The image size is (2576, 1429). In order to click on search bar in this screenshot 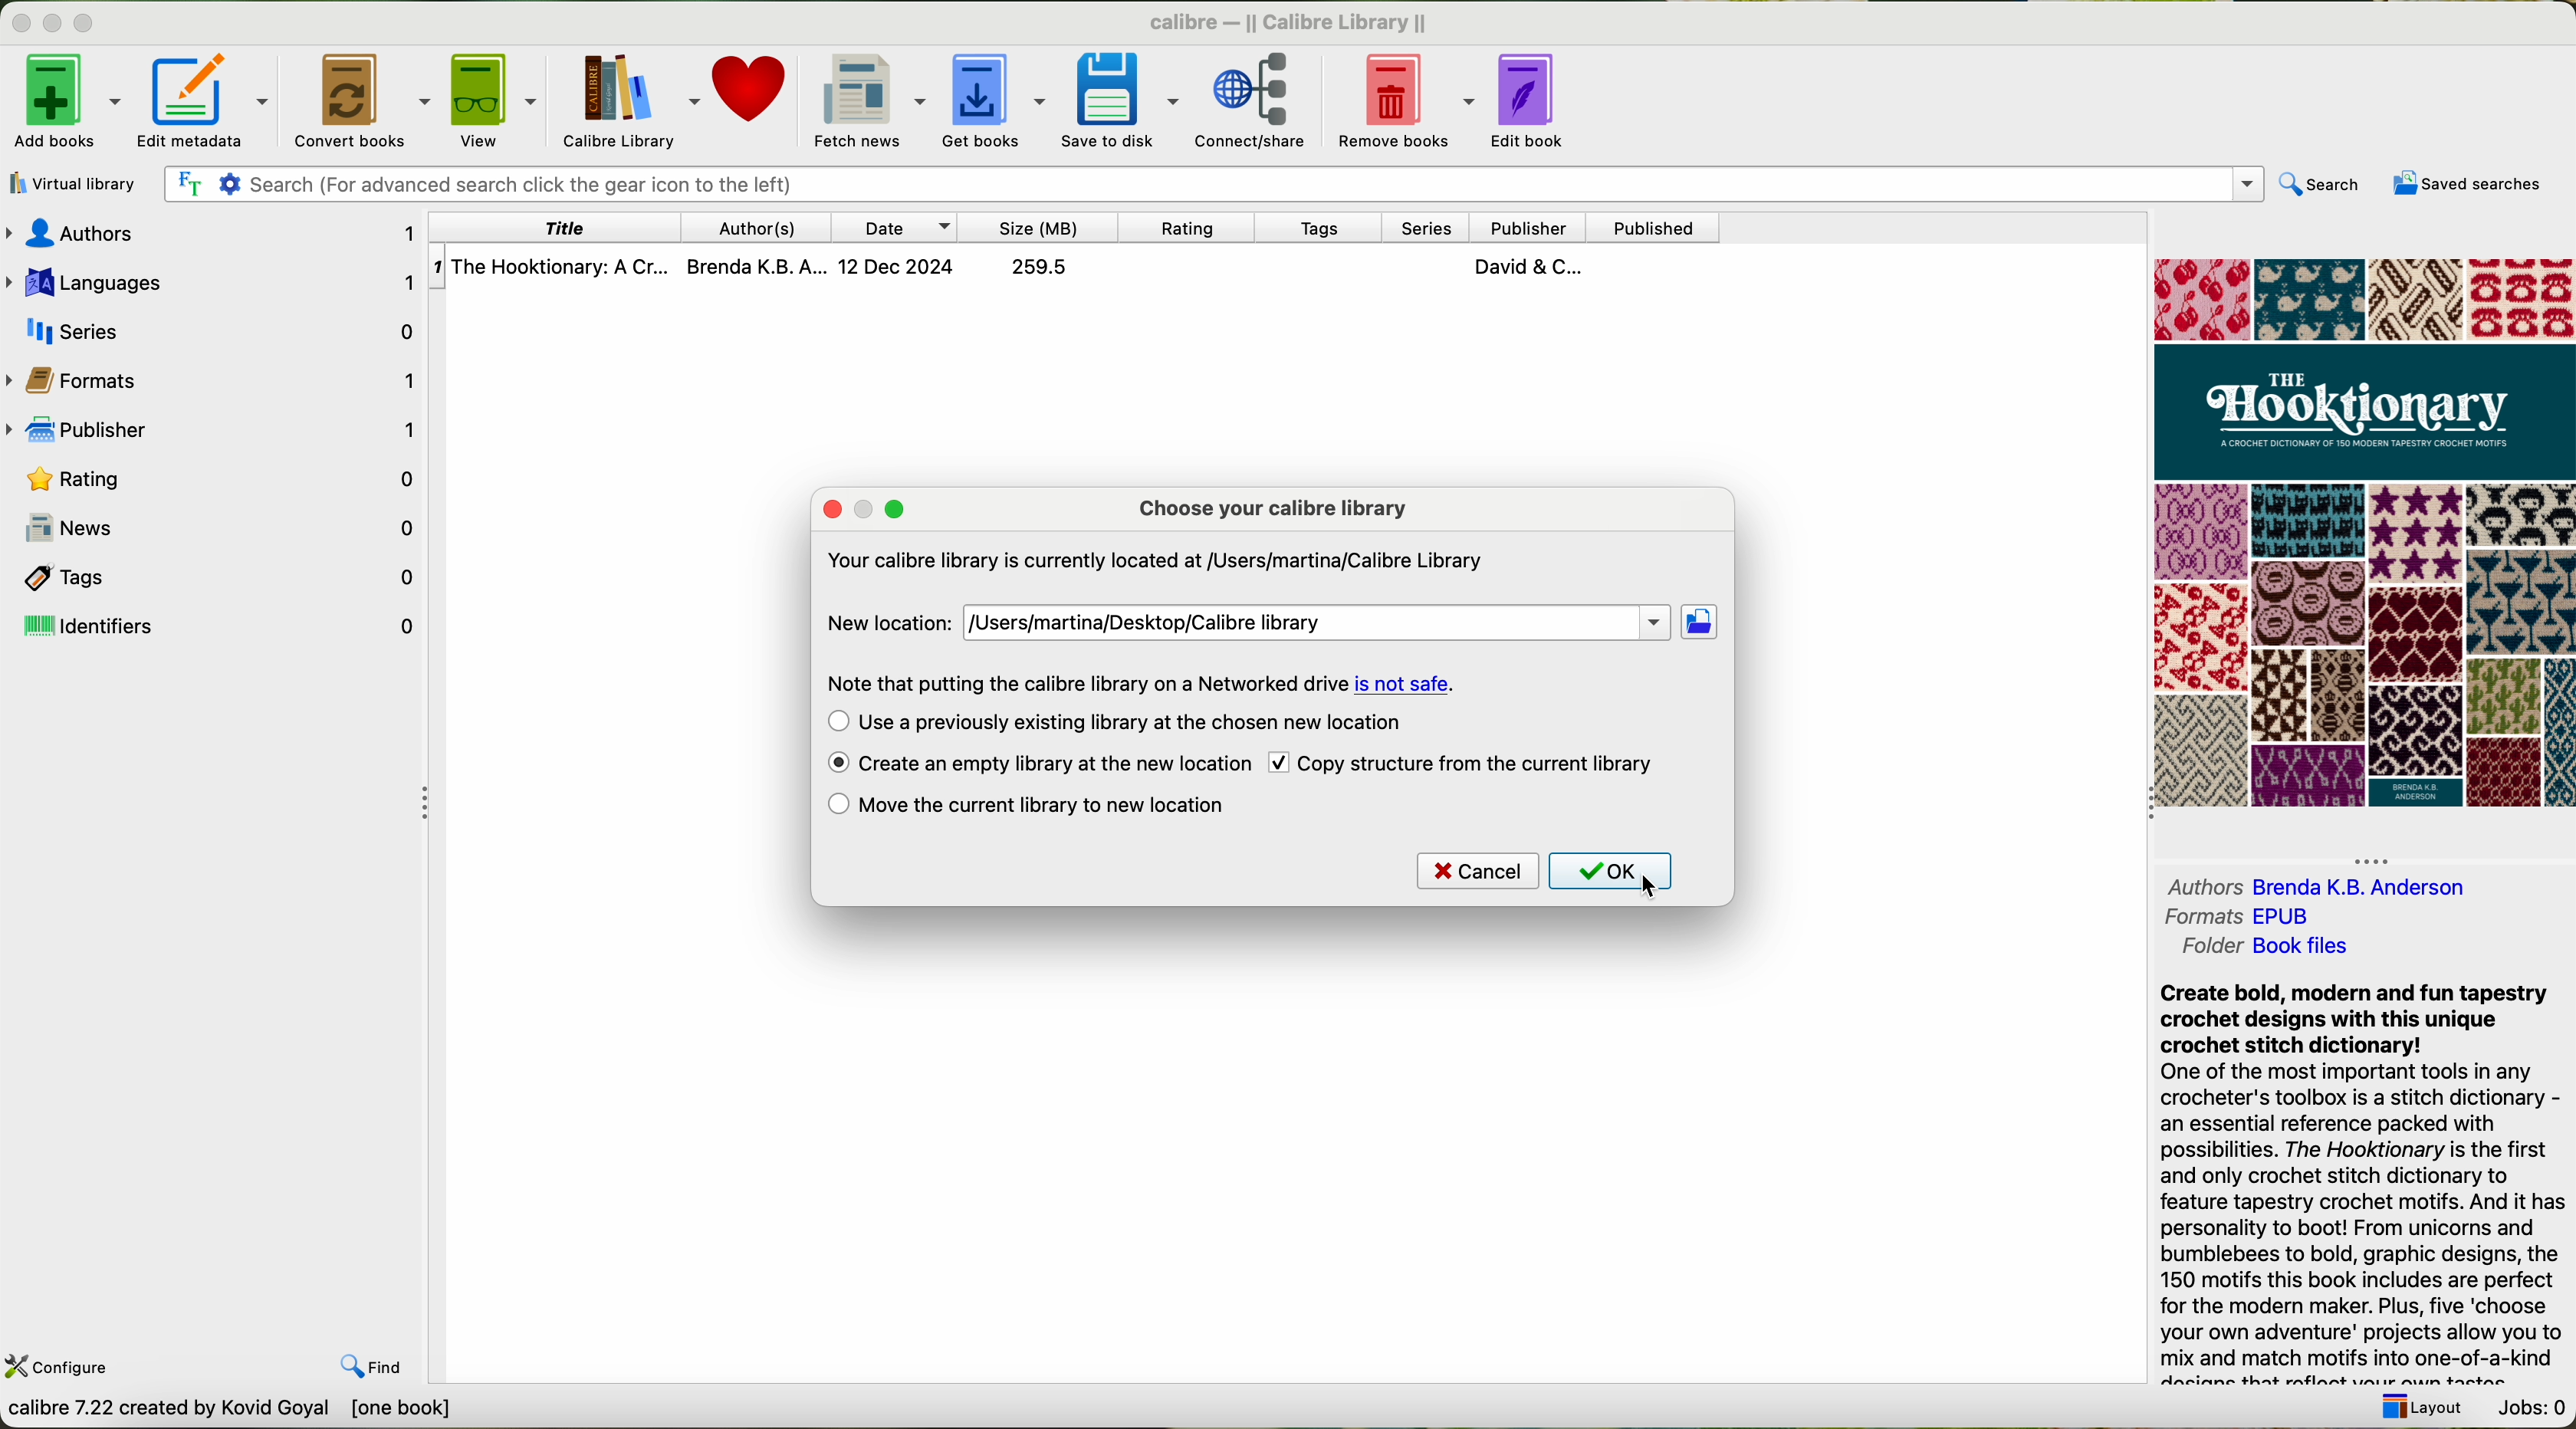, I will do `click(1262, 184)`.